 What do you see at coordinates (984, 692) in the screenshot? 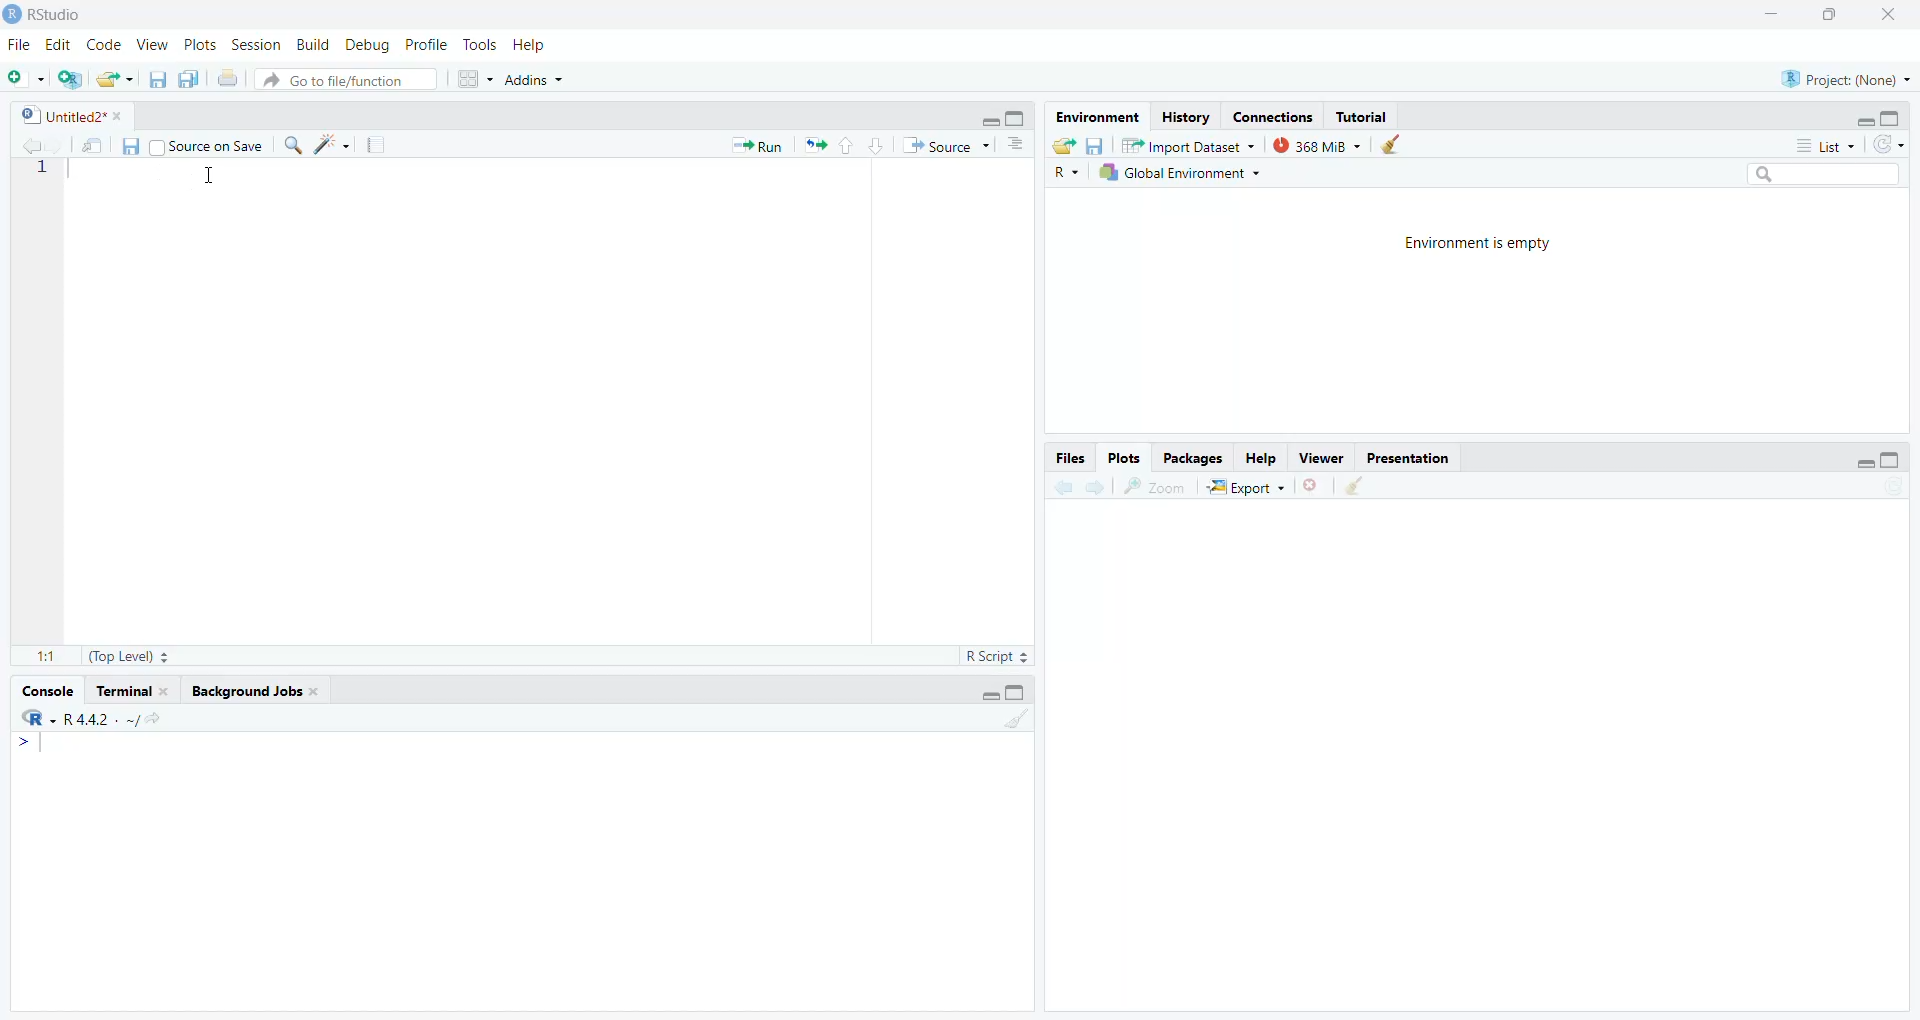
I see `minimise` at bounding box center [984, 692].